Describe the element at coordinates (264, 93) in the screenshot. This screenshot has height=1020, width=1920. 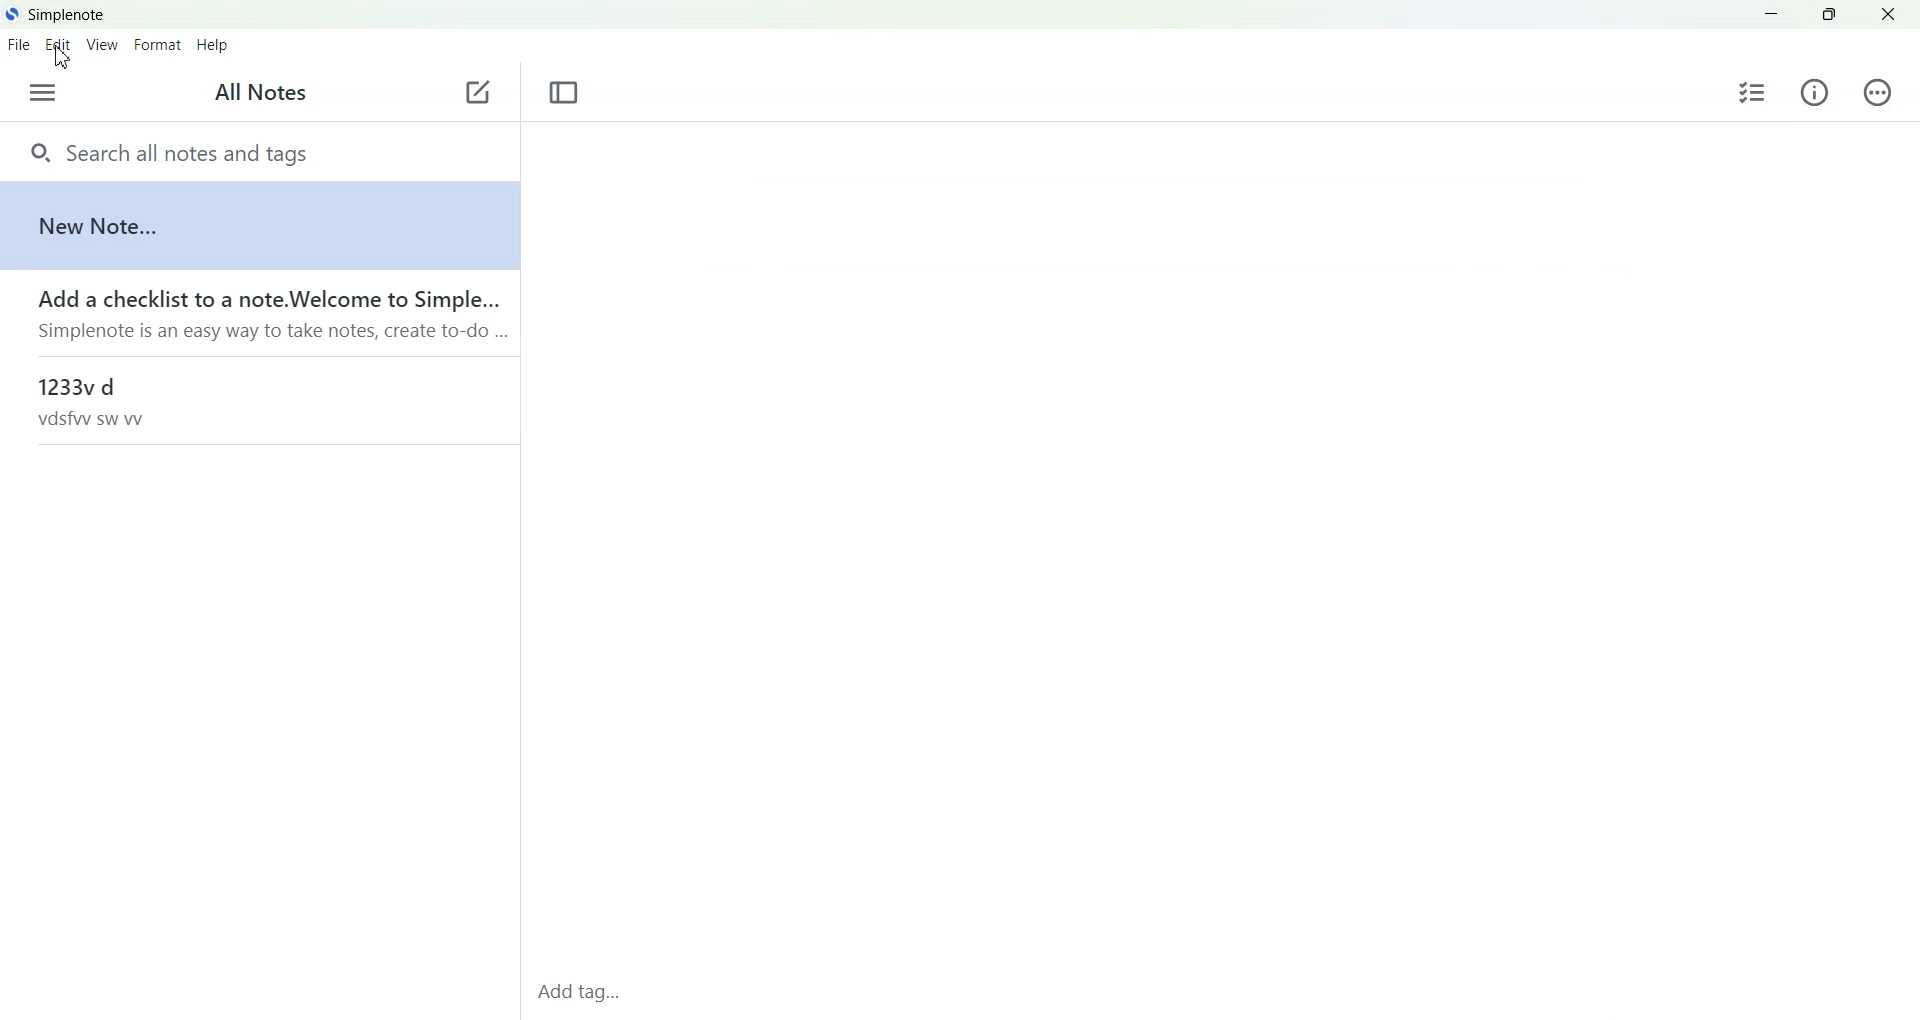
I see `All Notes` at that location.